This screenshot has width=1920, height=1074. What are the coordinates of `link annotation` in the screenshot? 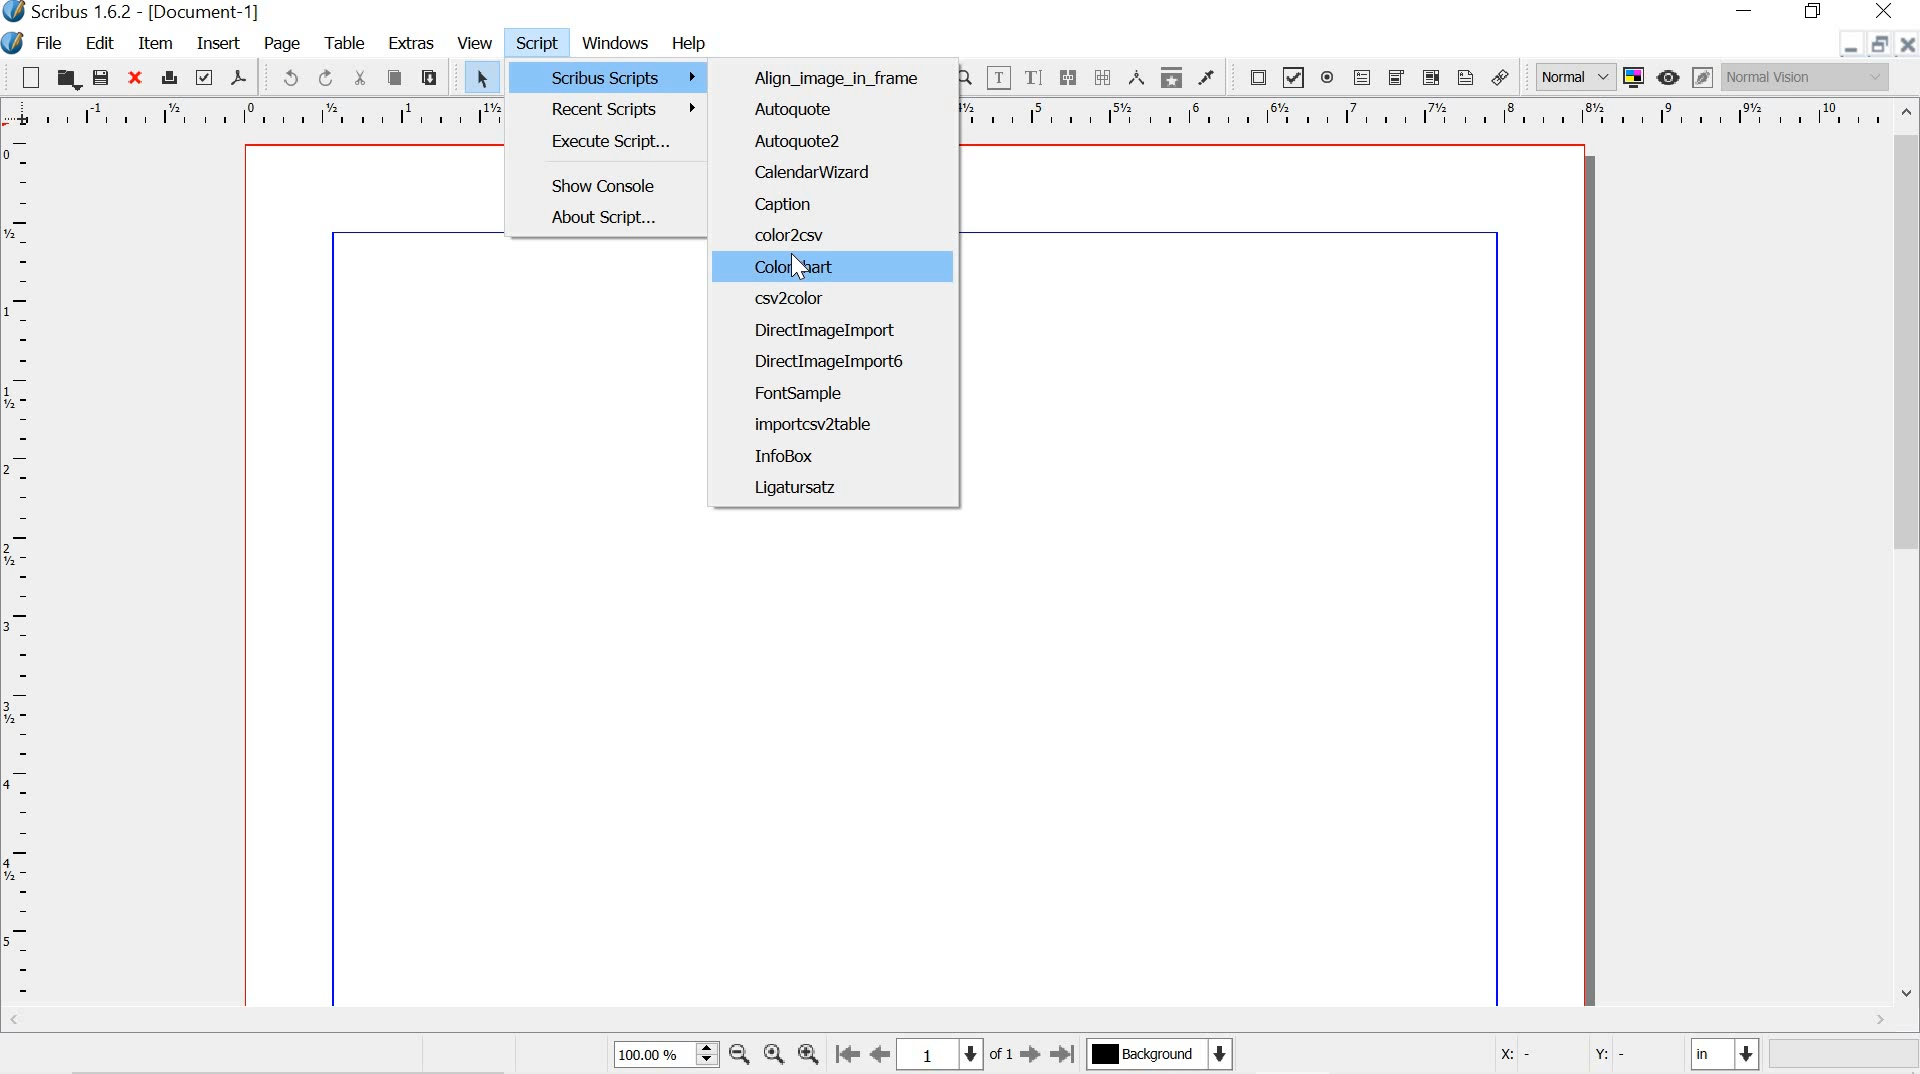 It's located at (1503, 78).